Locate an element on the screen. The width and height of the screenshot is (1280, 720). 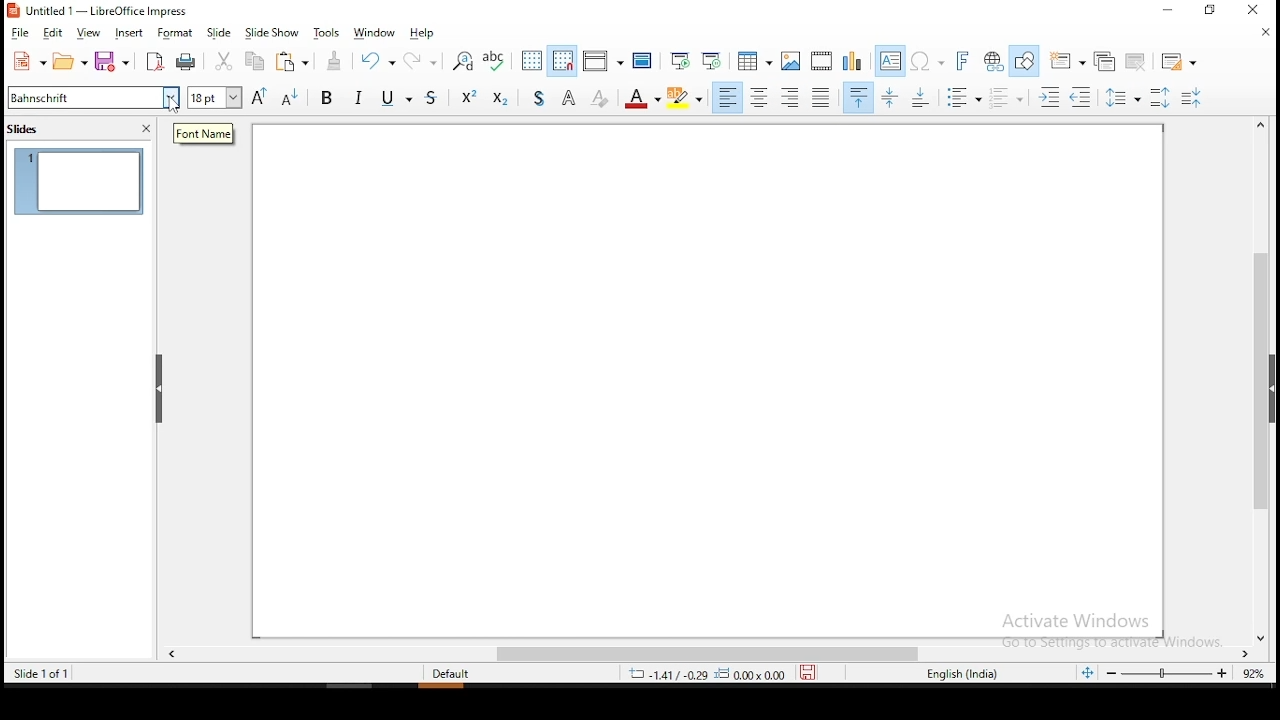
edit is located at coordinates (56, 33).